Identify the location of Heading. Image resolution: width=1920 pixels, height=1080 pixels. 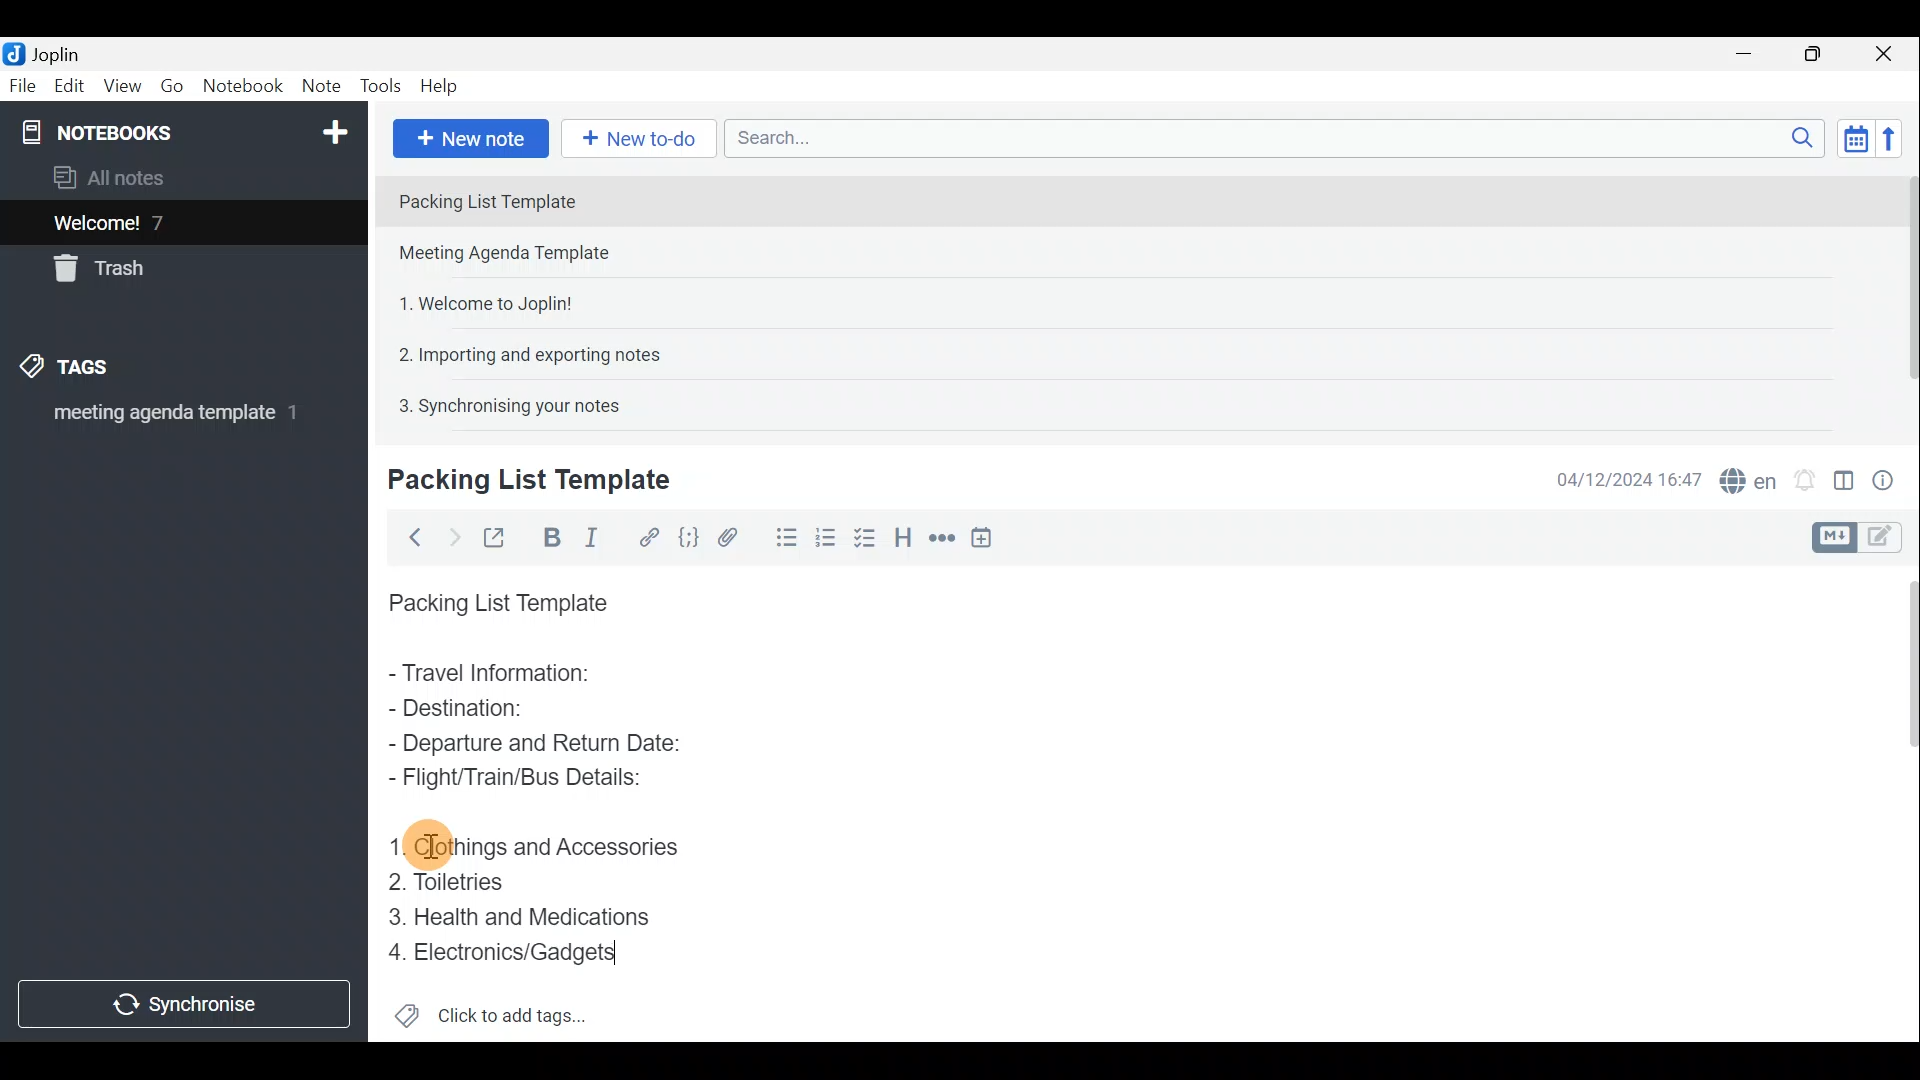
(905, 535).